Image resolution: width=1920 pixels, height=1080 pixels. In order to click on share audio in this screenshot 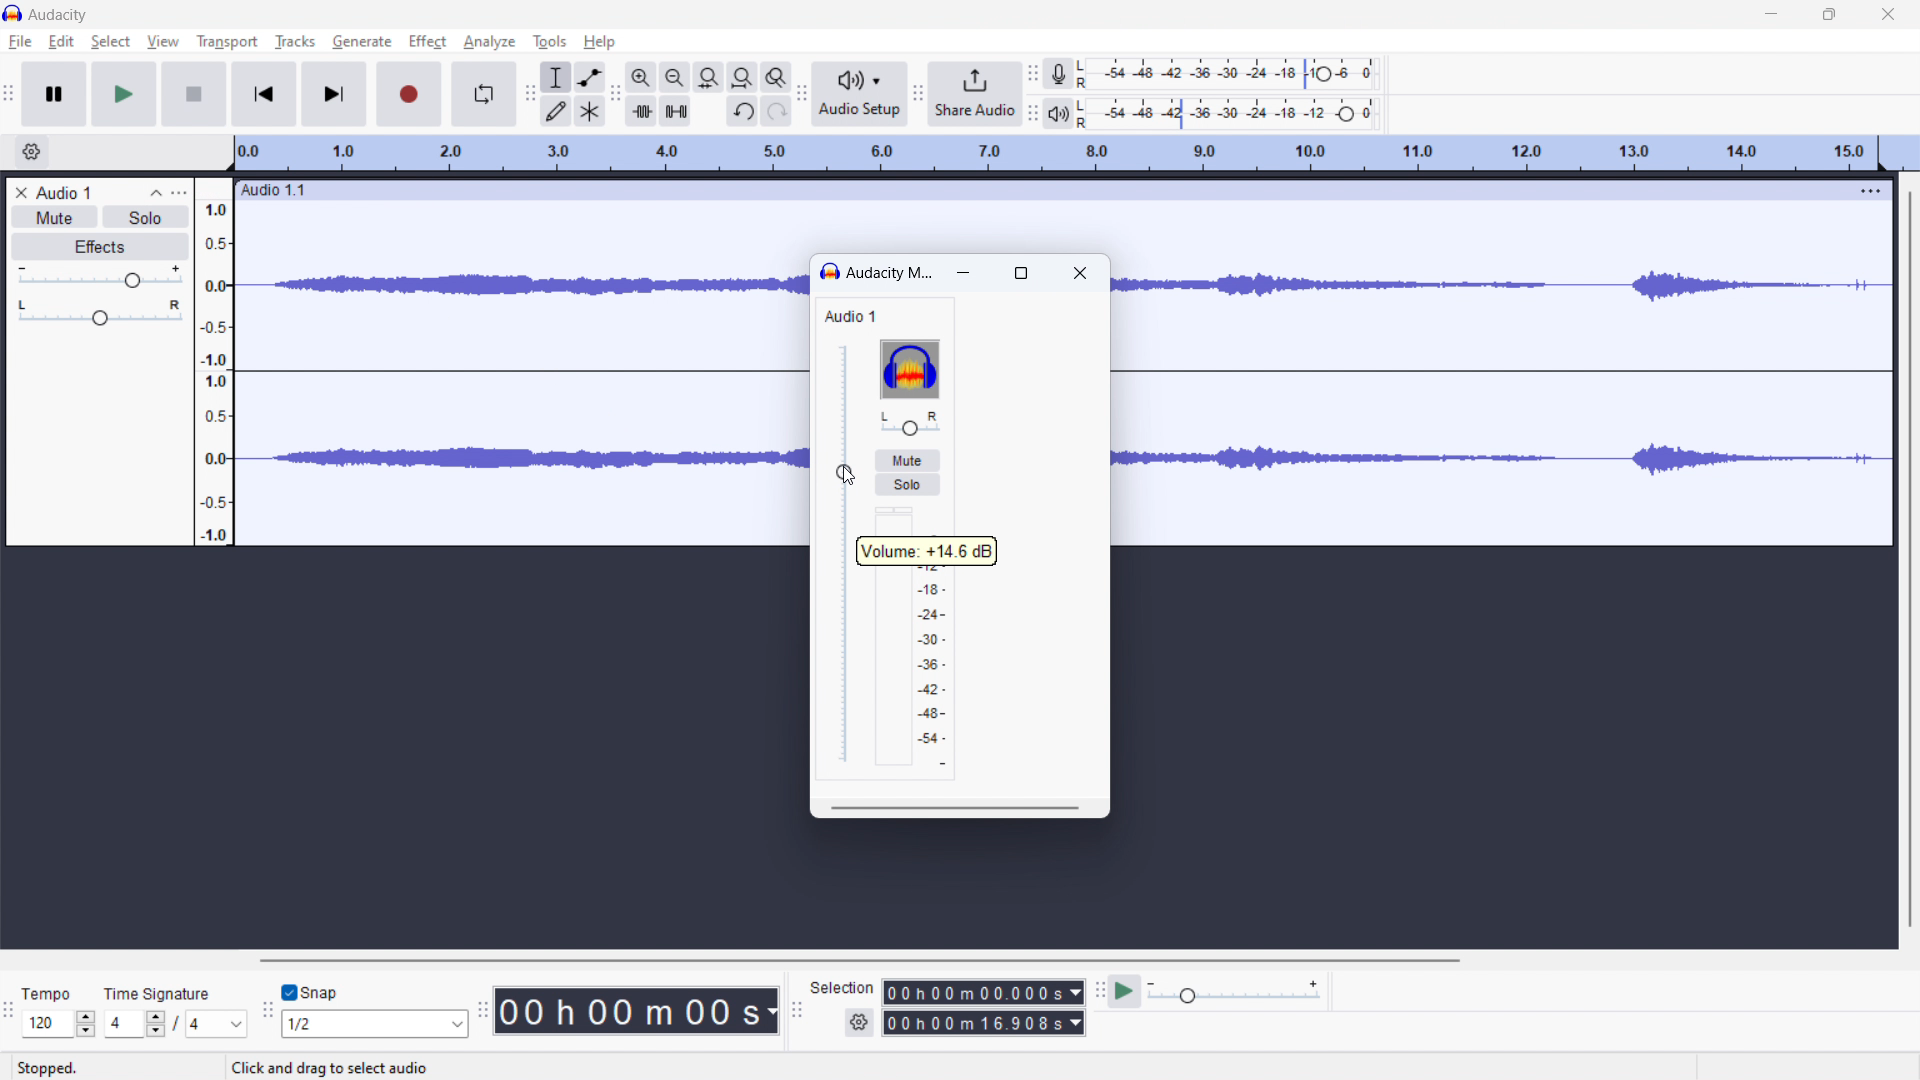, I will do `click(974, 93)`.